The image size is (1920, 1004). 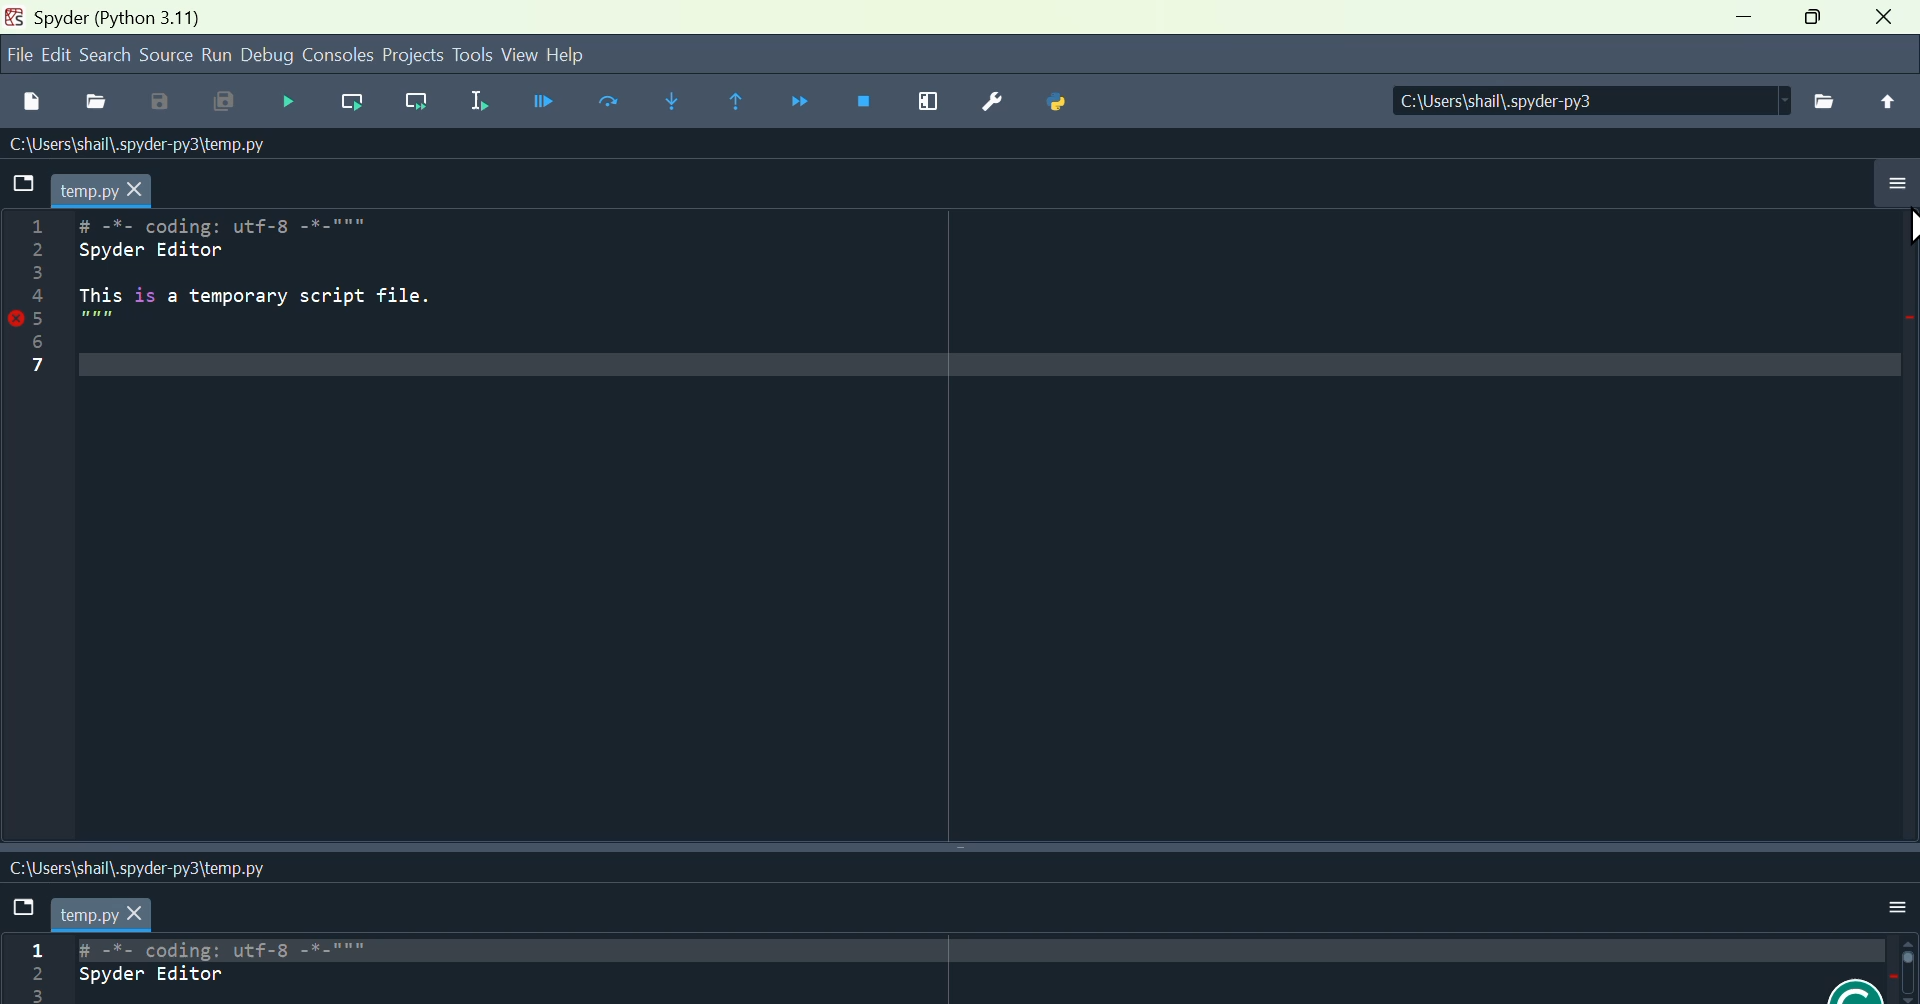 What do you see at coordinates (353, 109) in the screenshot?
I see `Run current line` at bounding box center [353, 109].